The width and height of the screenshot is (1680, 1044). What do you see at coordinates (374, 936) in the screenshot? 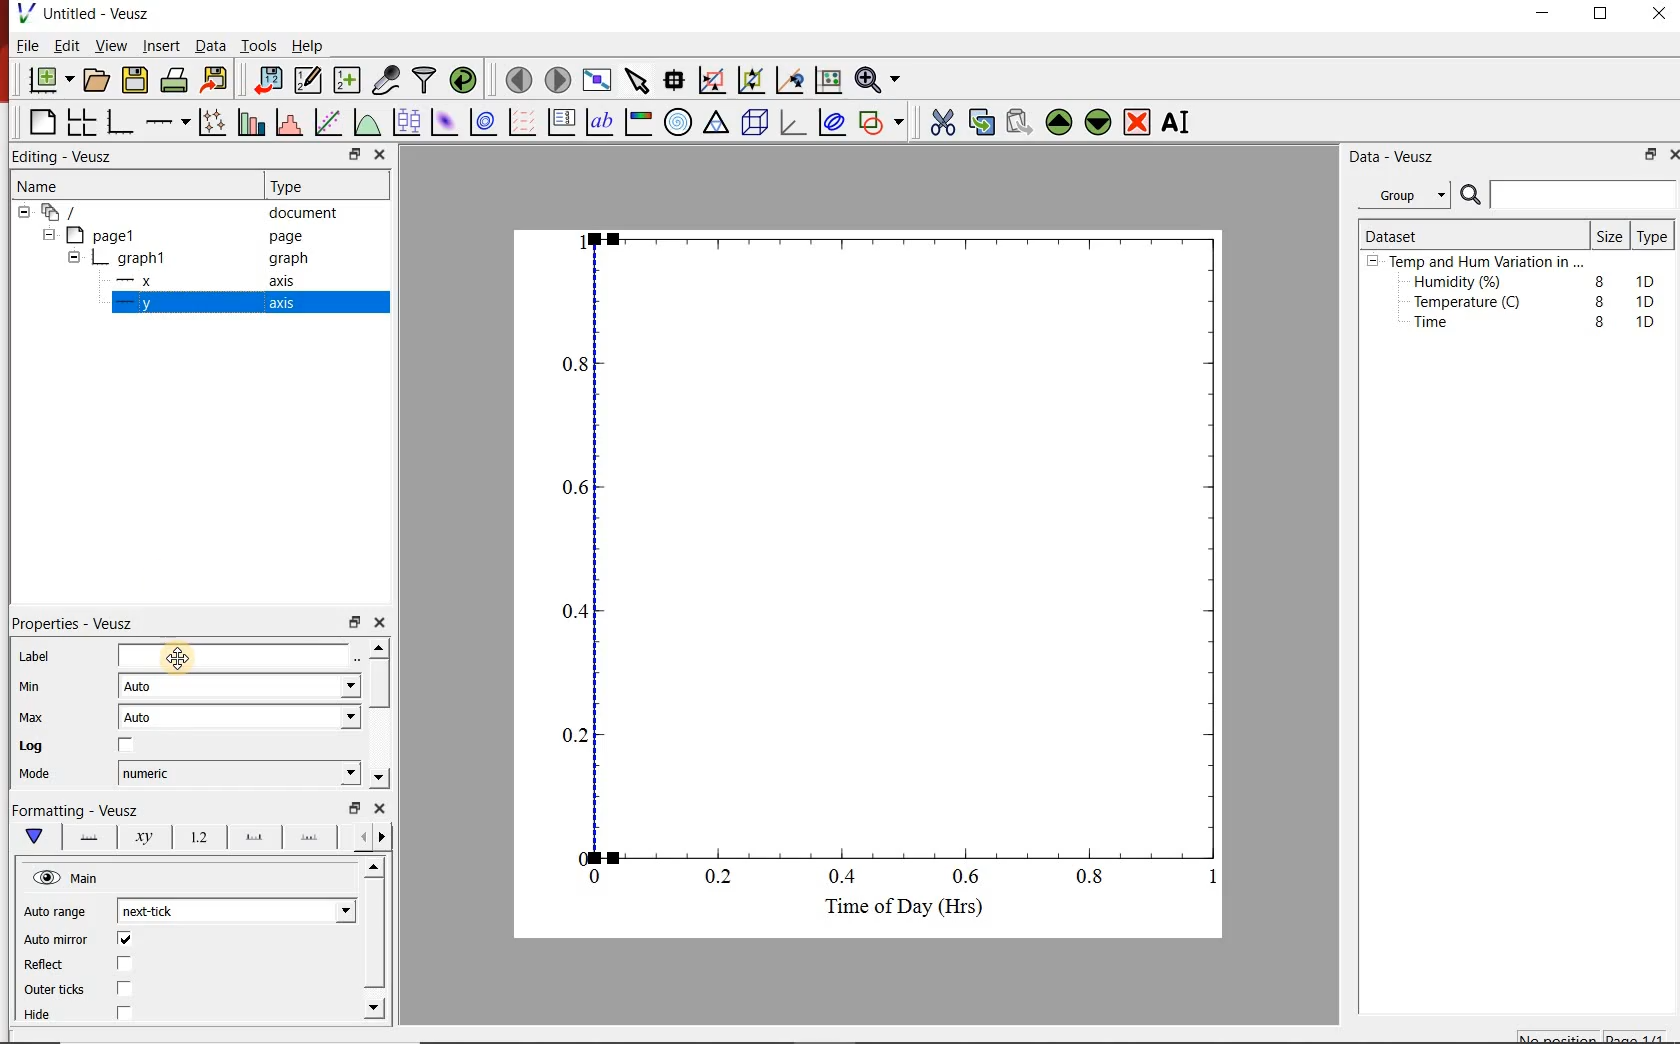
I see `scroll bar` at bounding box center [374, 936].